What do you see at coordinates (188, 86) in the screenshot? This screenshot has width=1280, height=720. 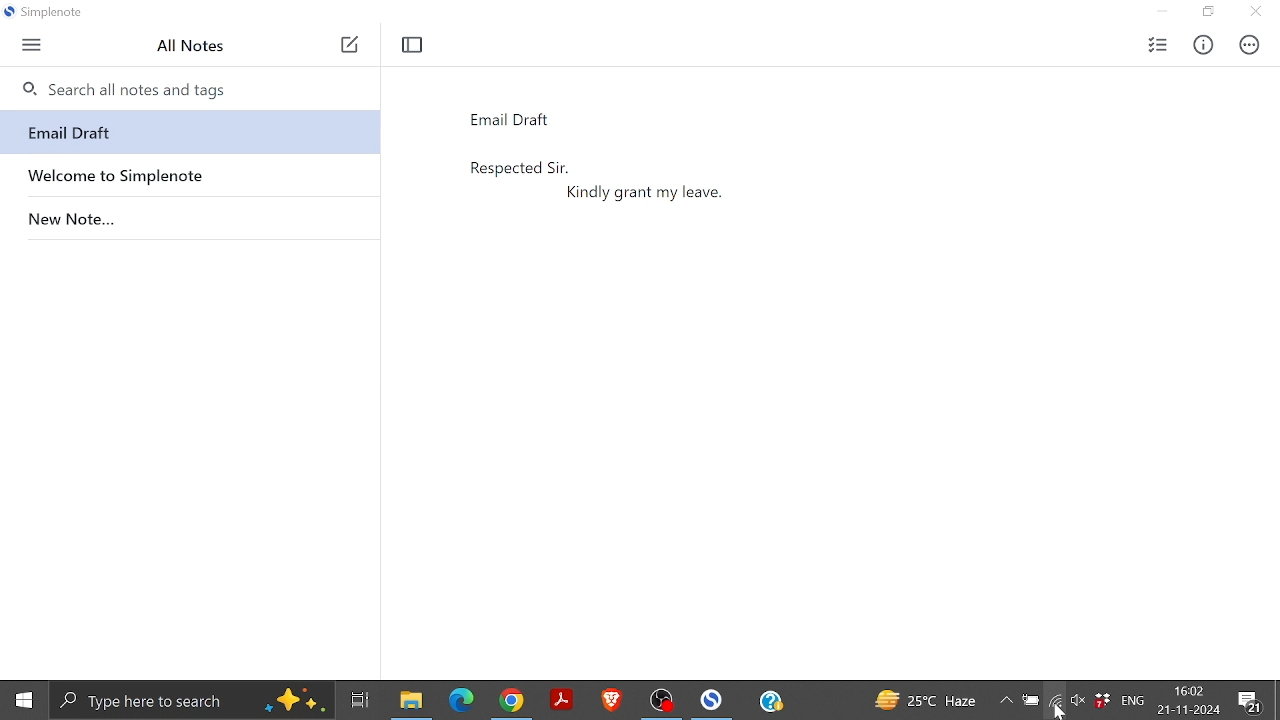 I see `Search all notes and tags` at bounding box center [188, 86].